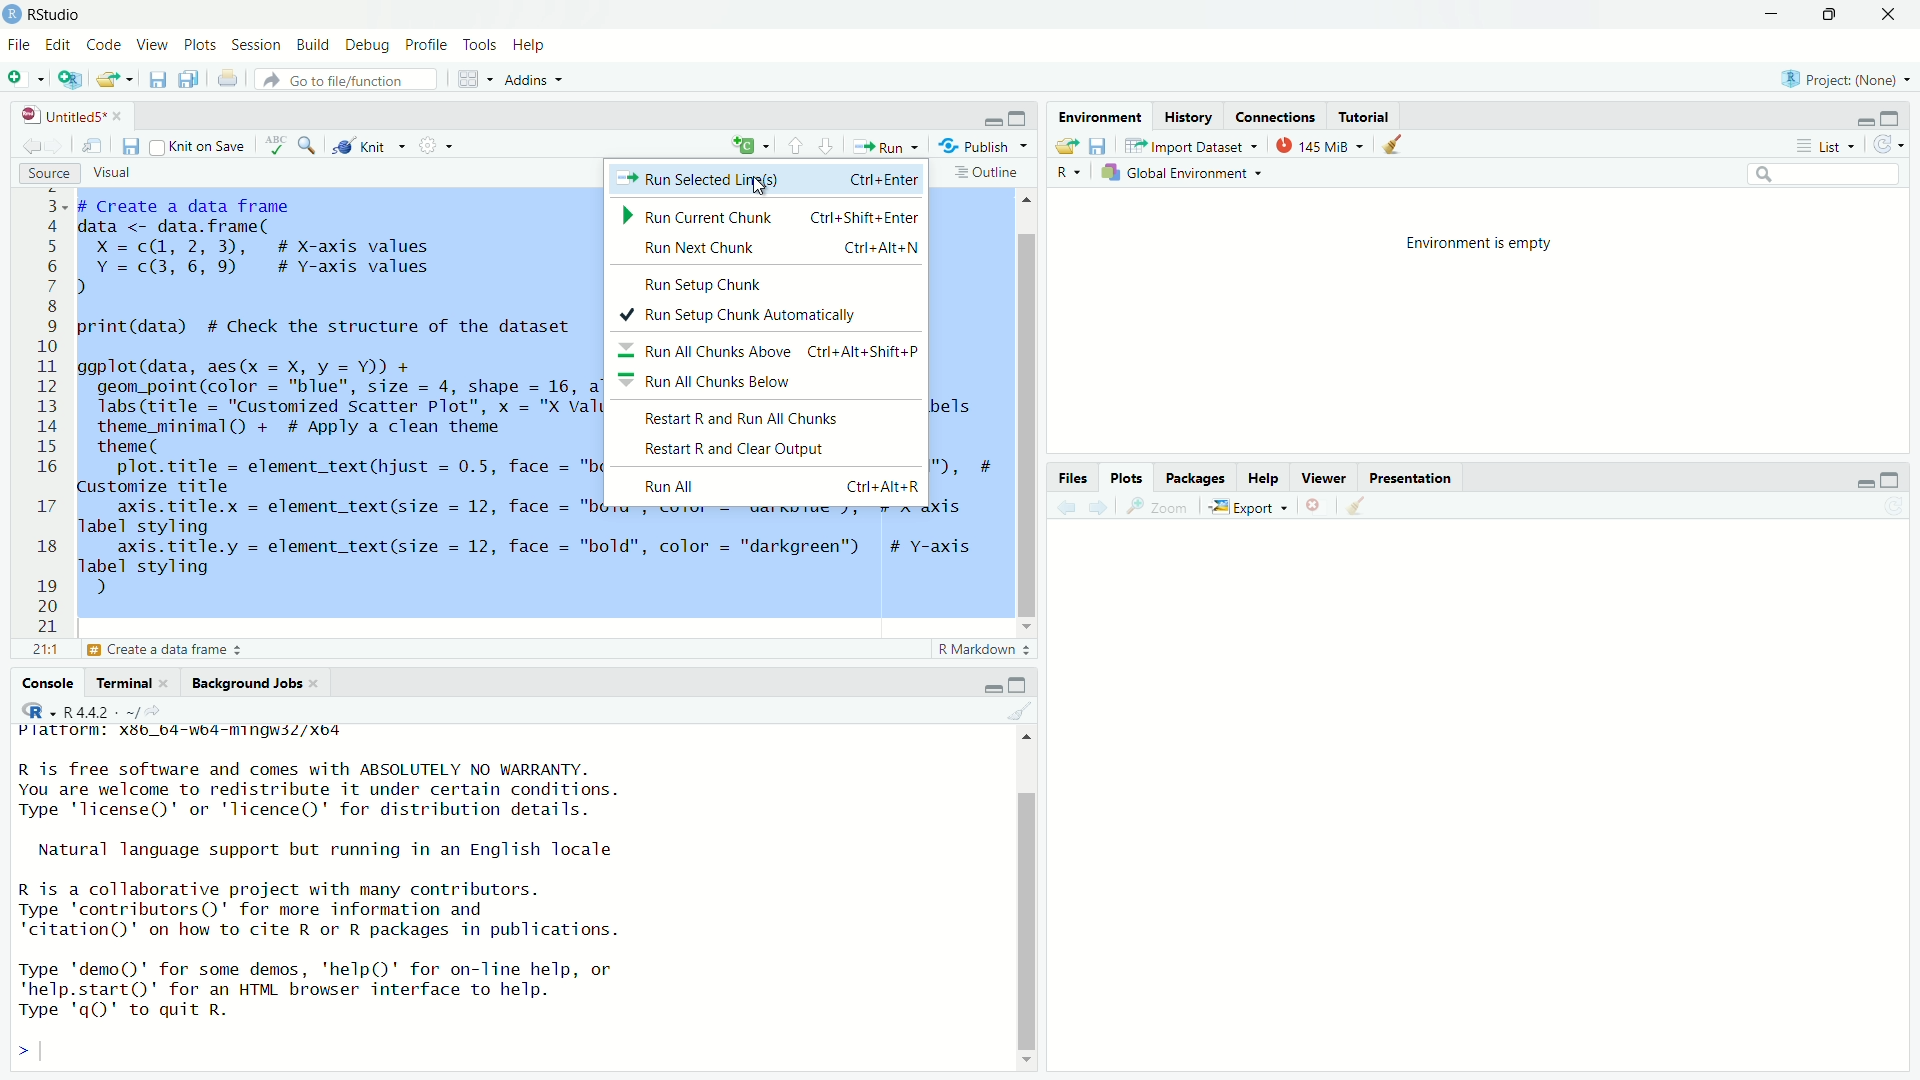 The height and width of the screenshot is (1080, 1920). I want to click on Go to file/function, so click(345, 79).